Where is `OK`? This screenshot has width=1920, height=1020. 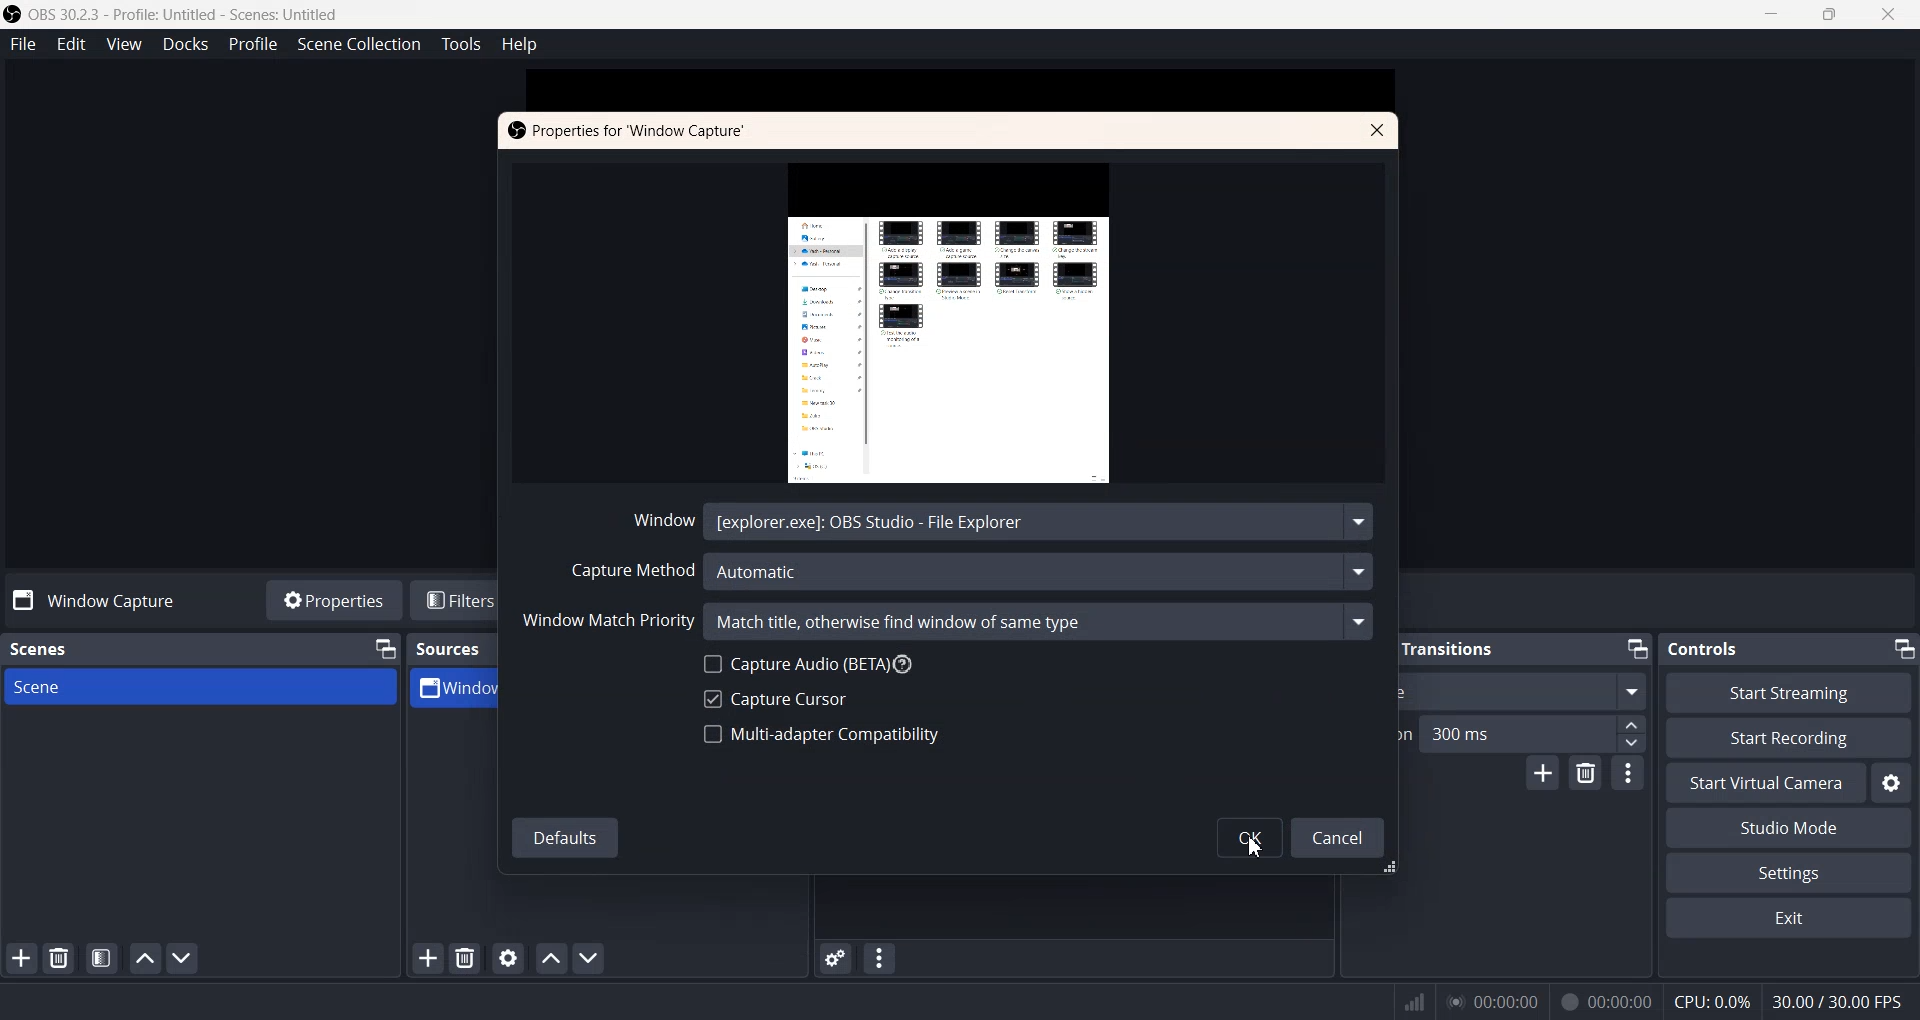
OK is located at coordinates (1246, 838).